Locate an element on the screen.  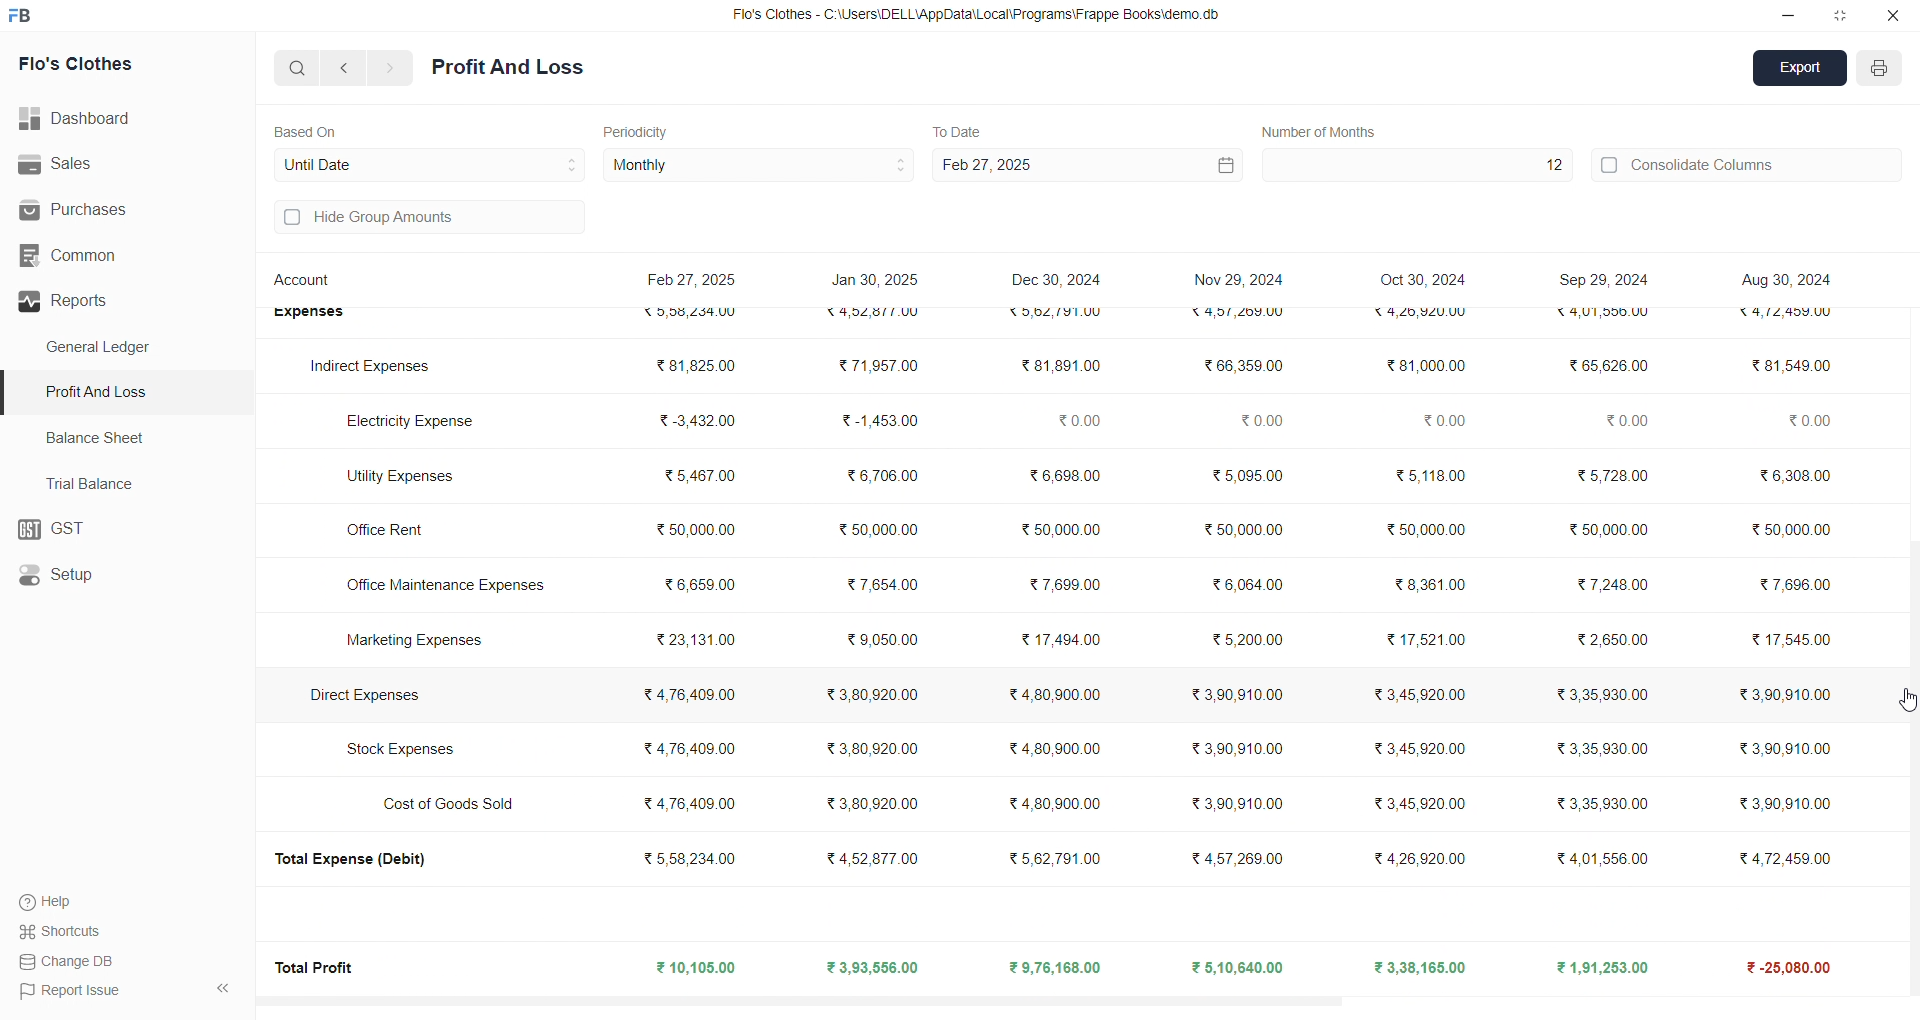
₹7,248.00 is located at coordinates (1619, 584).